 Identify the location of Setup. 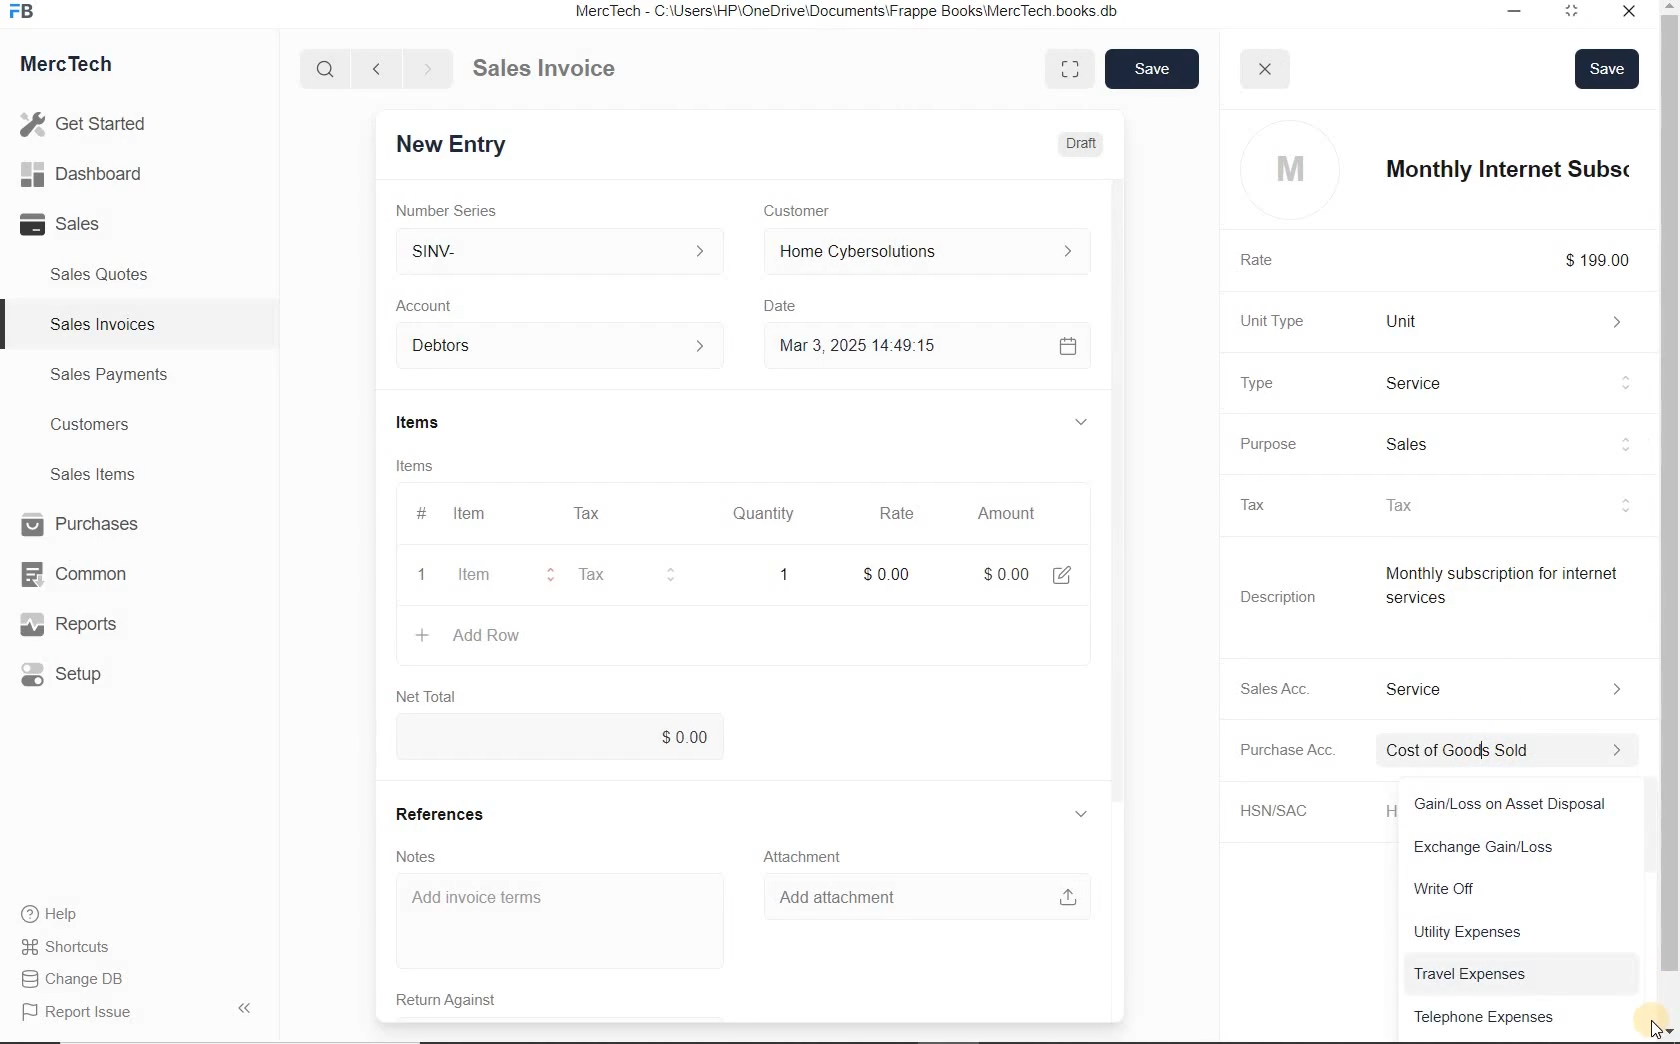
(84, 674).